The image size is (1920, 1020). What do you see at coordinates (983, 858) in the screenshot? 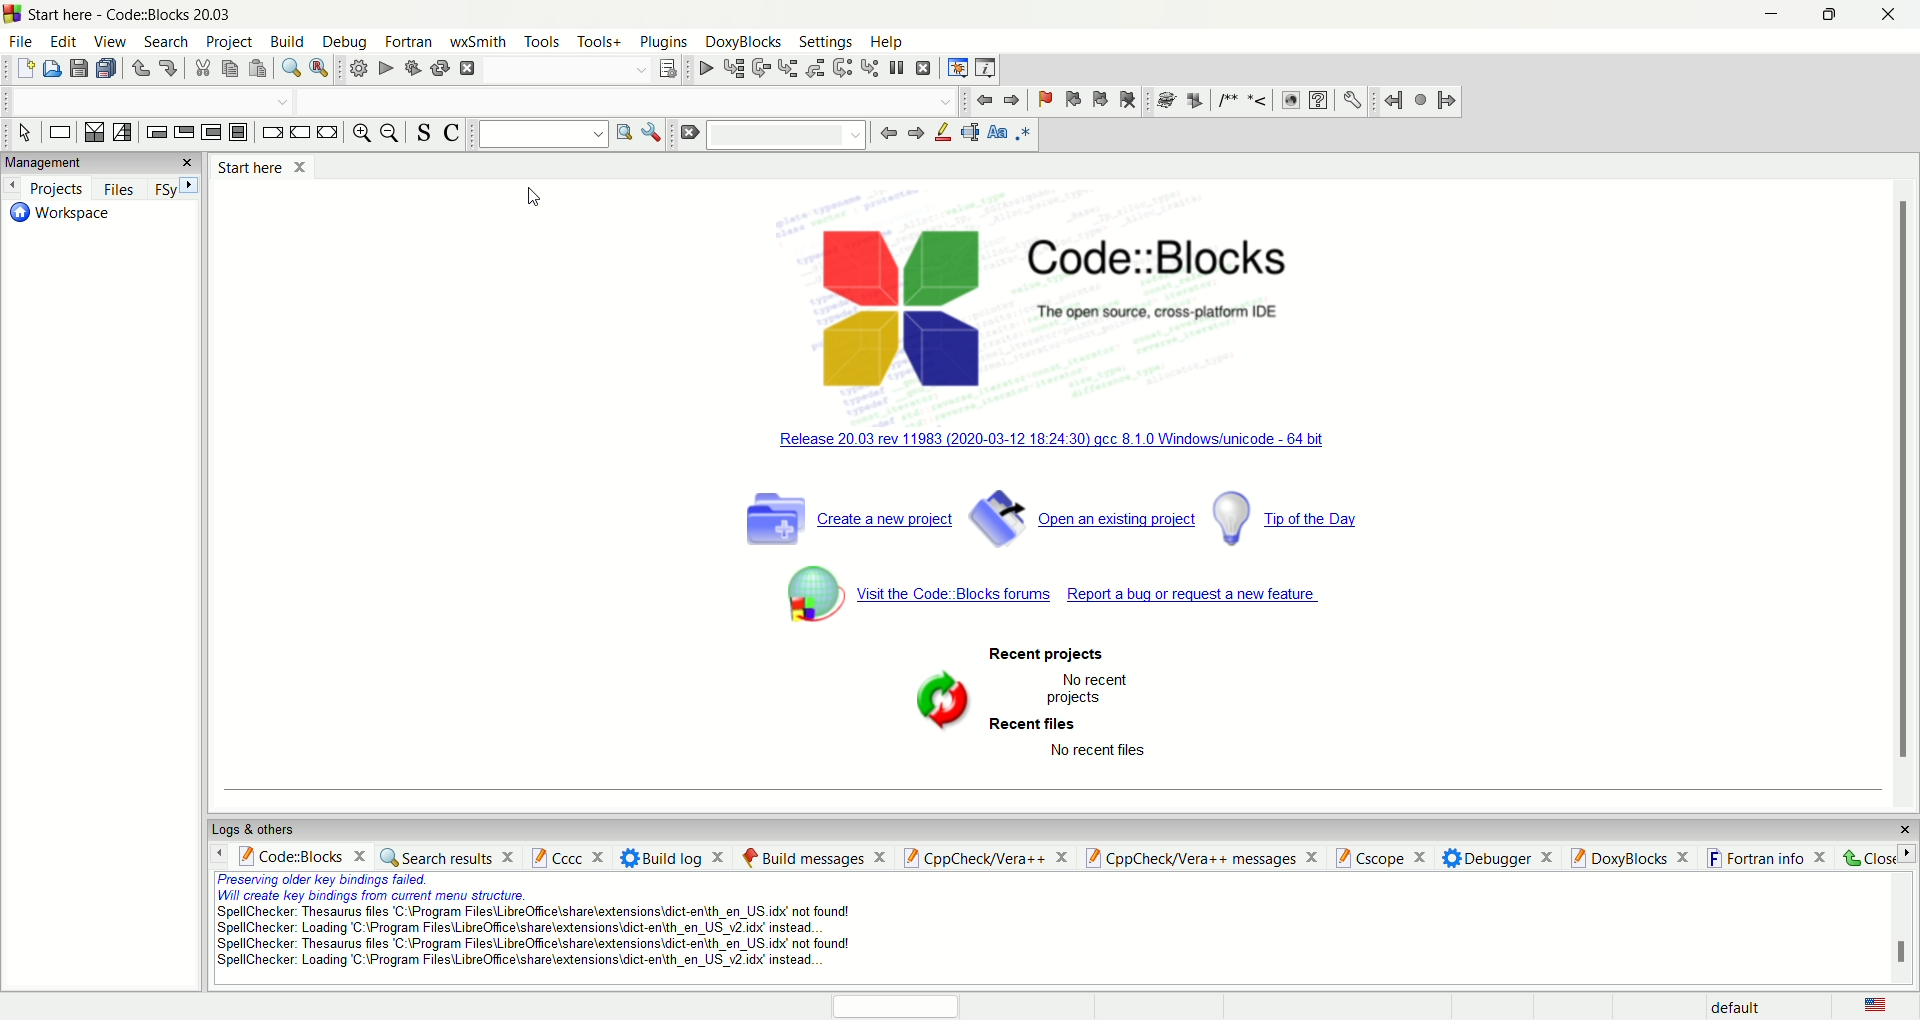
I see `Cppcheck/vera++` at bounding box center [983, 858].